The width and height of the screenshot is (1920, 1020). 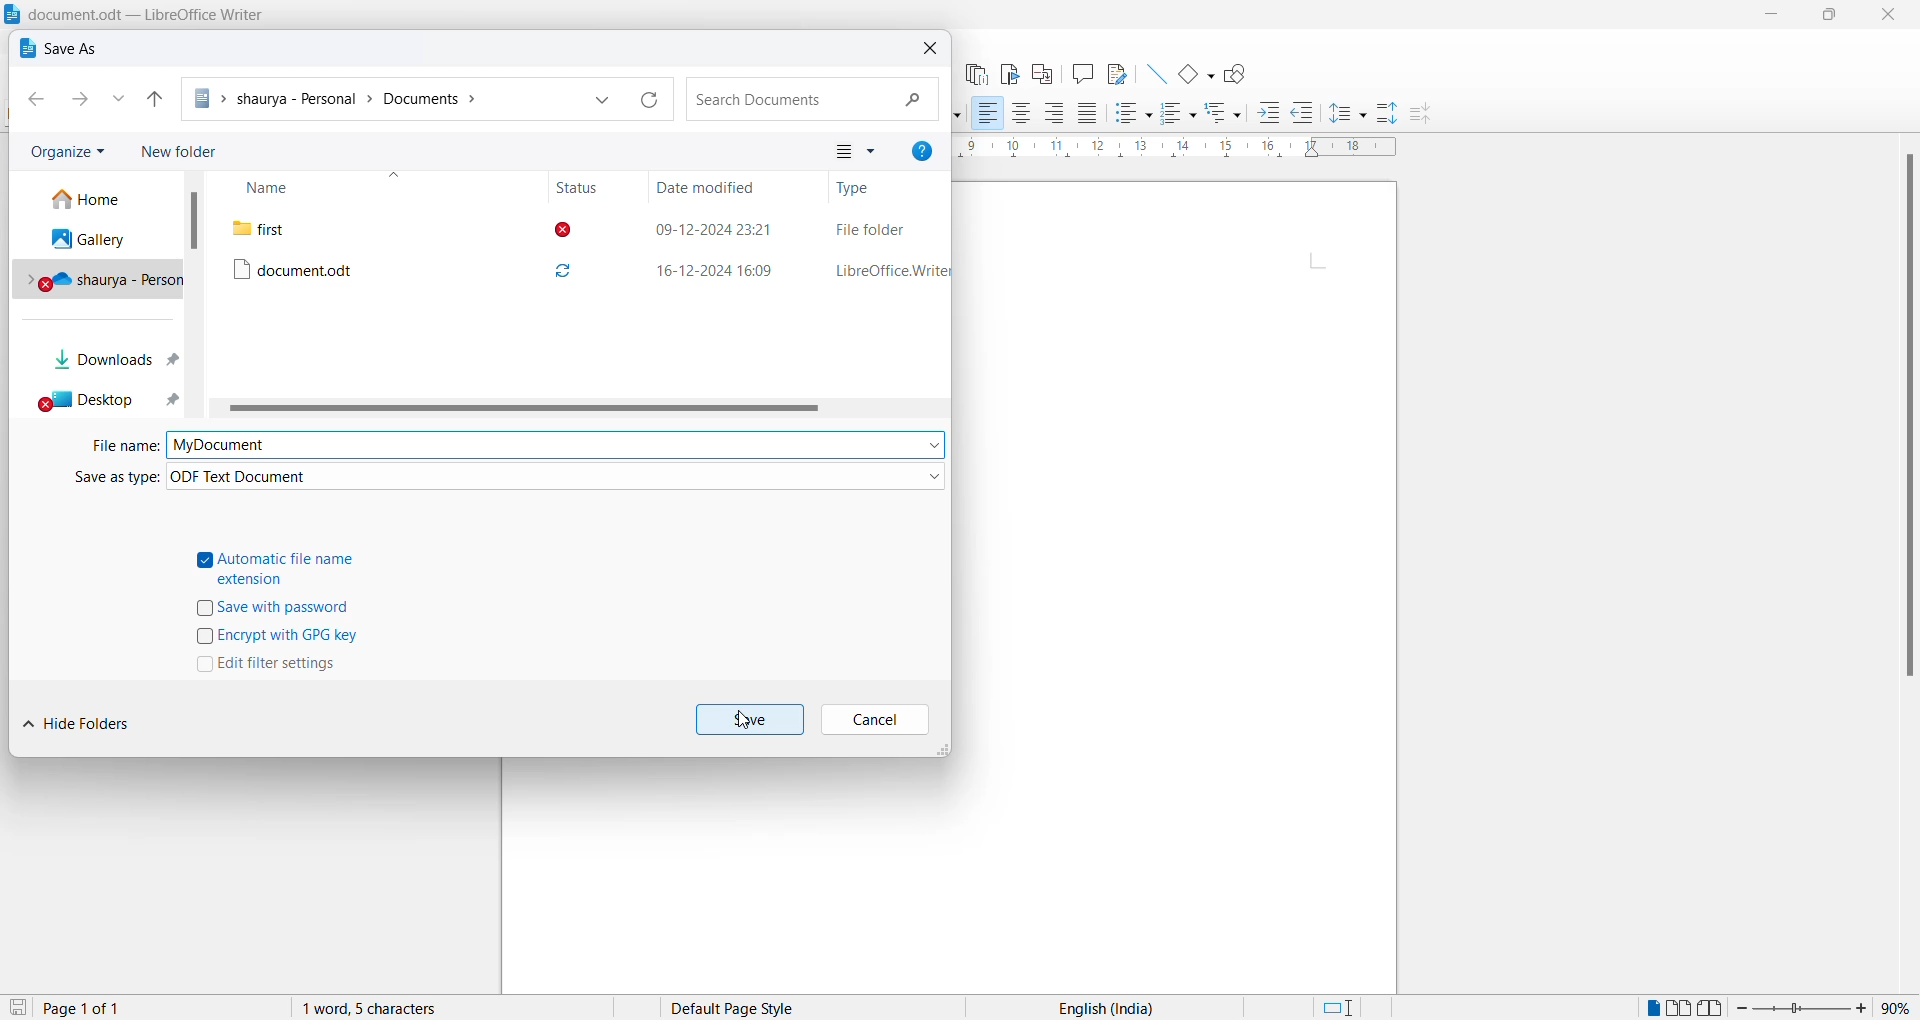 What do you see at coordinates (1388, 112) in the screenshot?
I see `Increase paragraph space` at bounding box center [1388, 112].